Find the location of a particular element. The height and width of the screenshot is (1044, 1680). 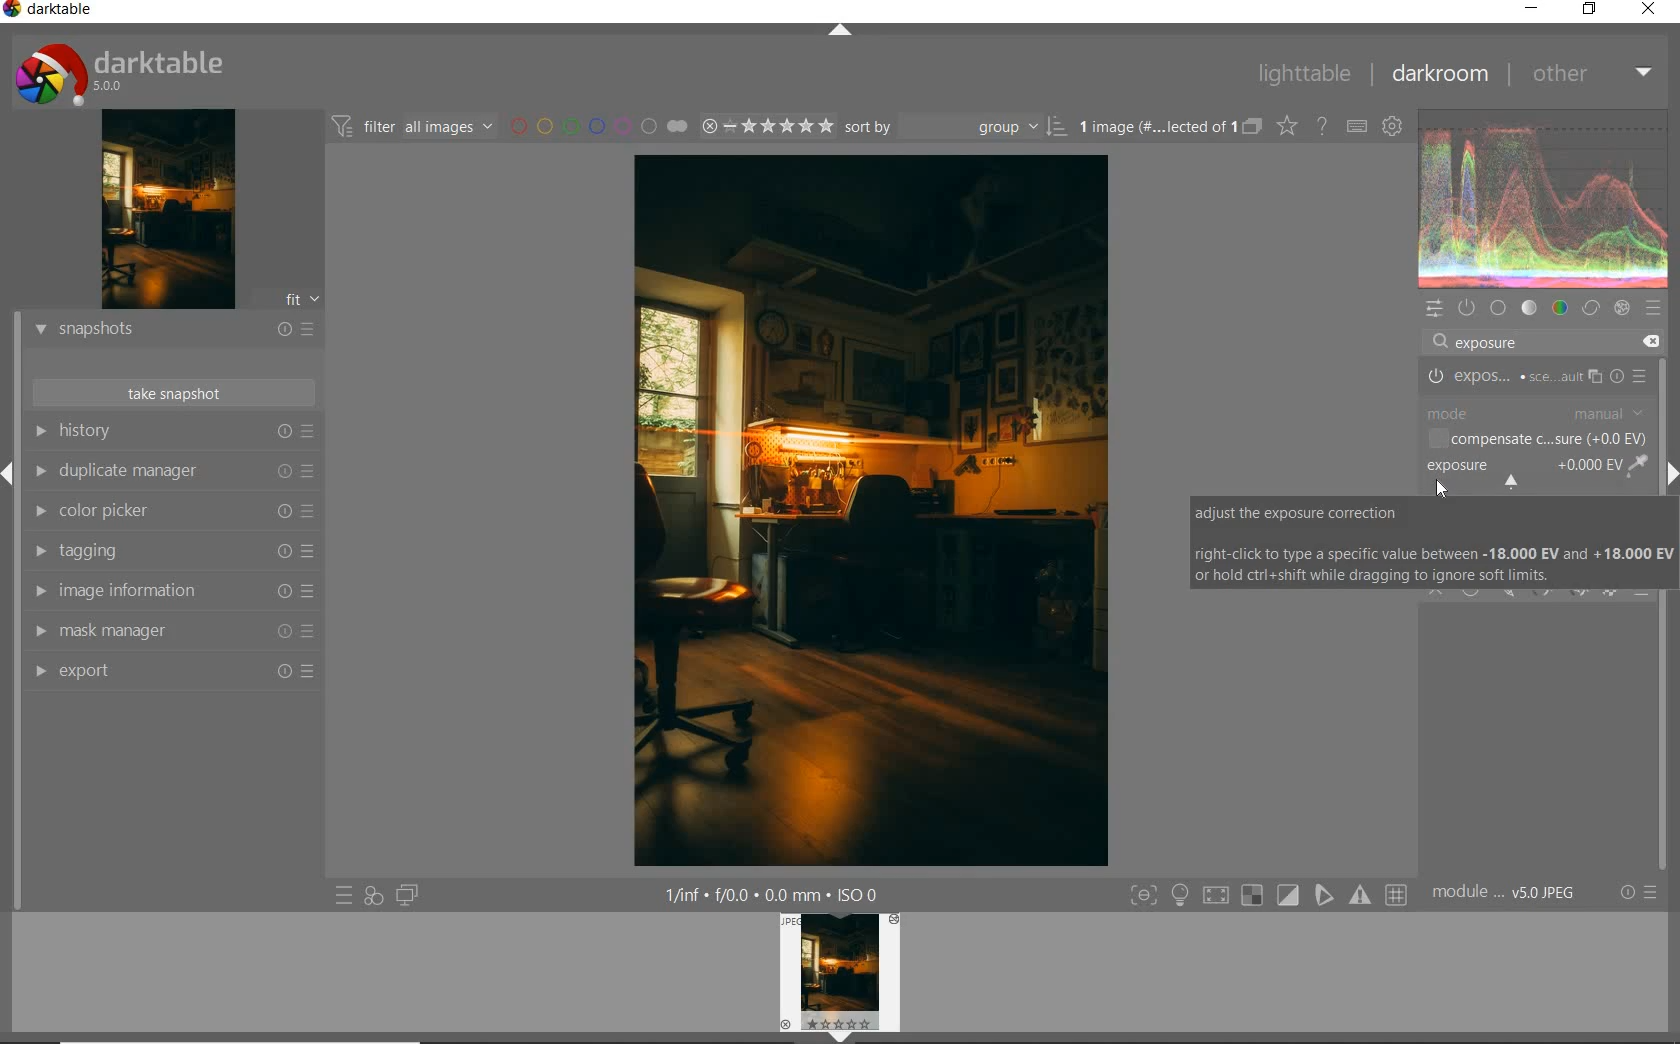

duplicate manager is located at coordinates (169, 471).